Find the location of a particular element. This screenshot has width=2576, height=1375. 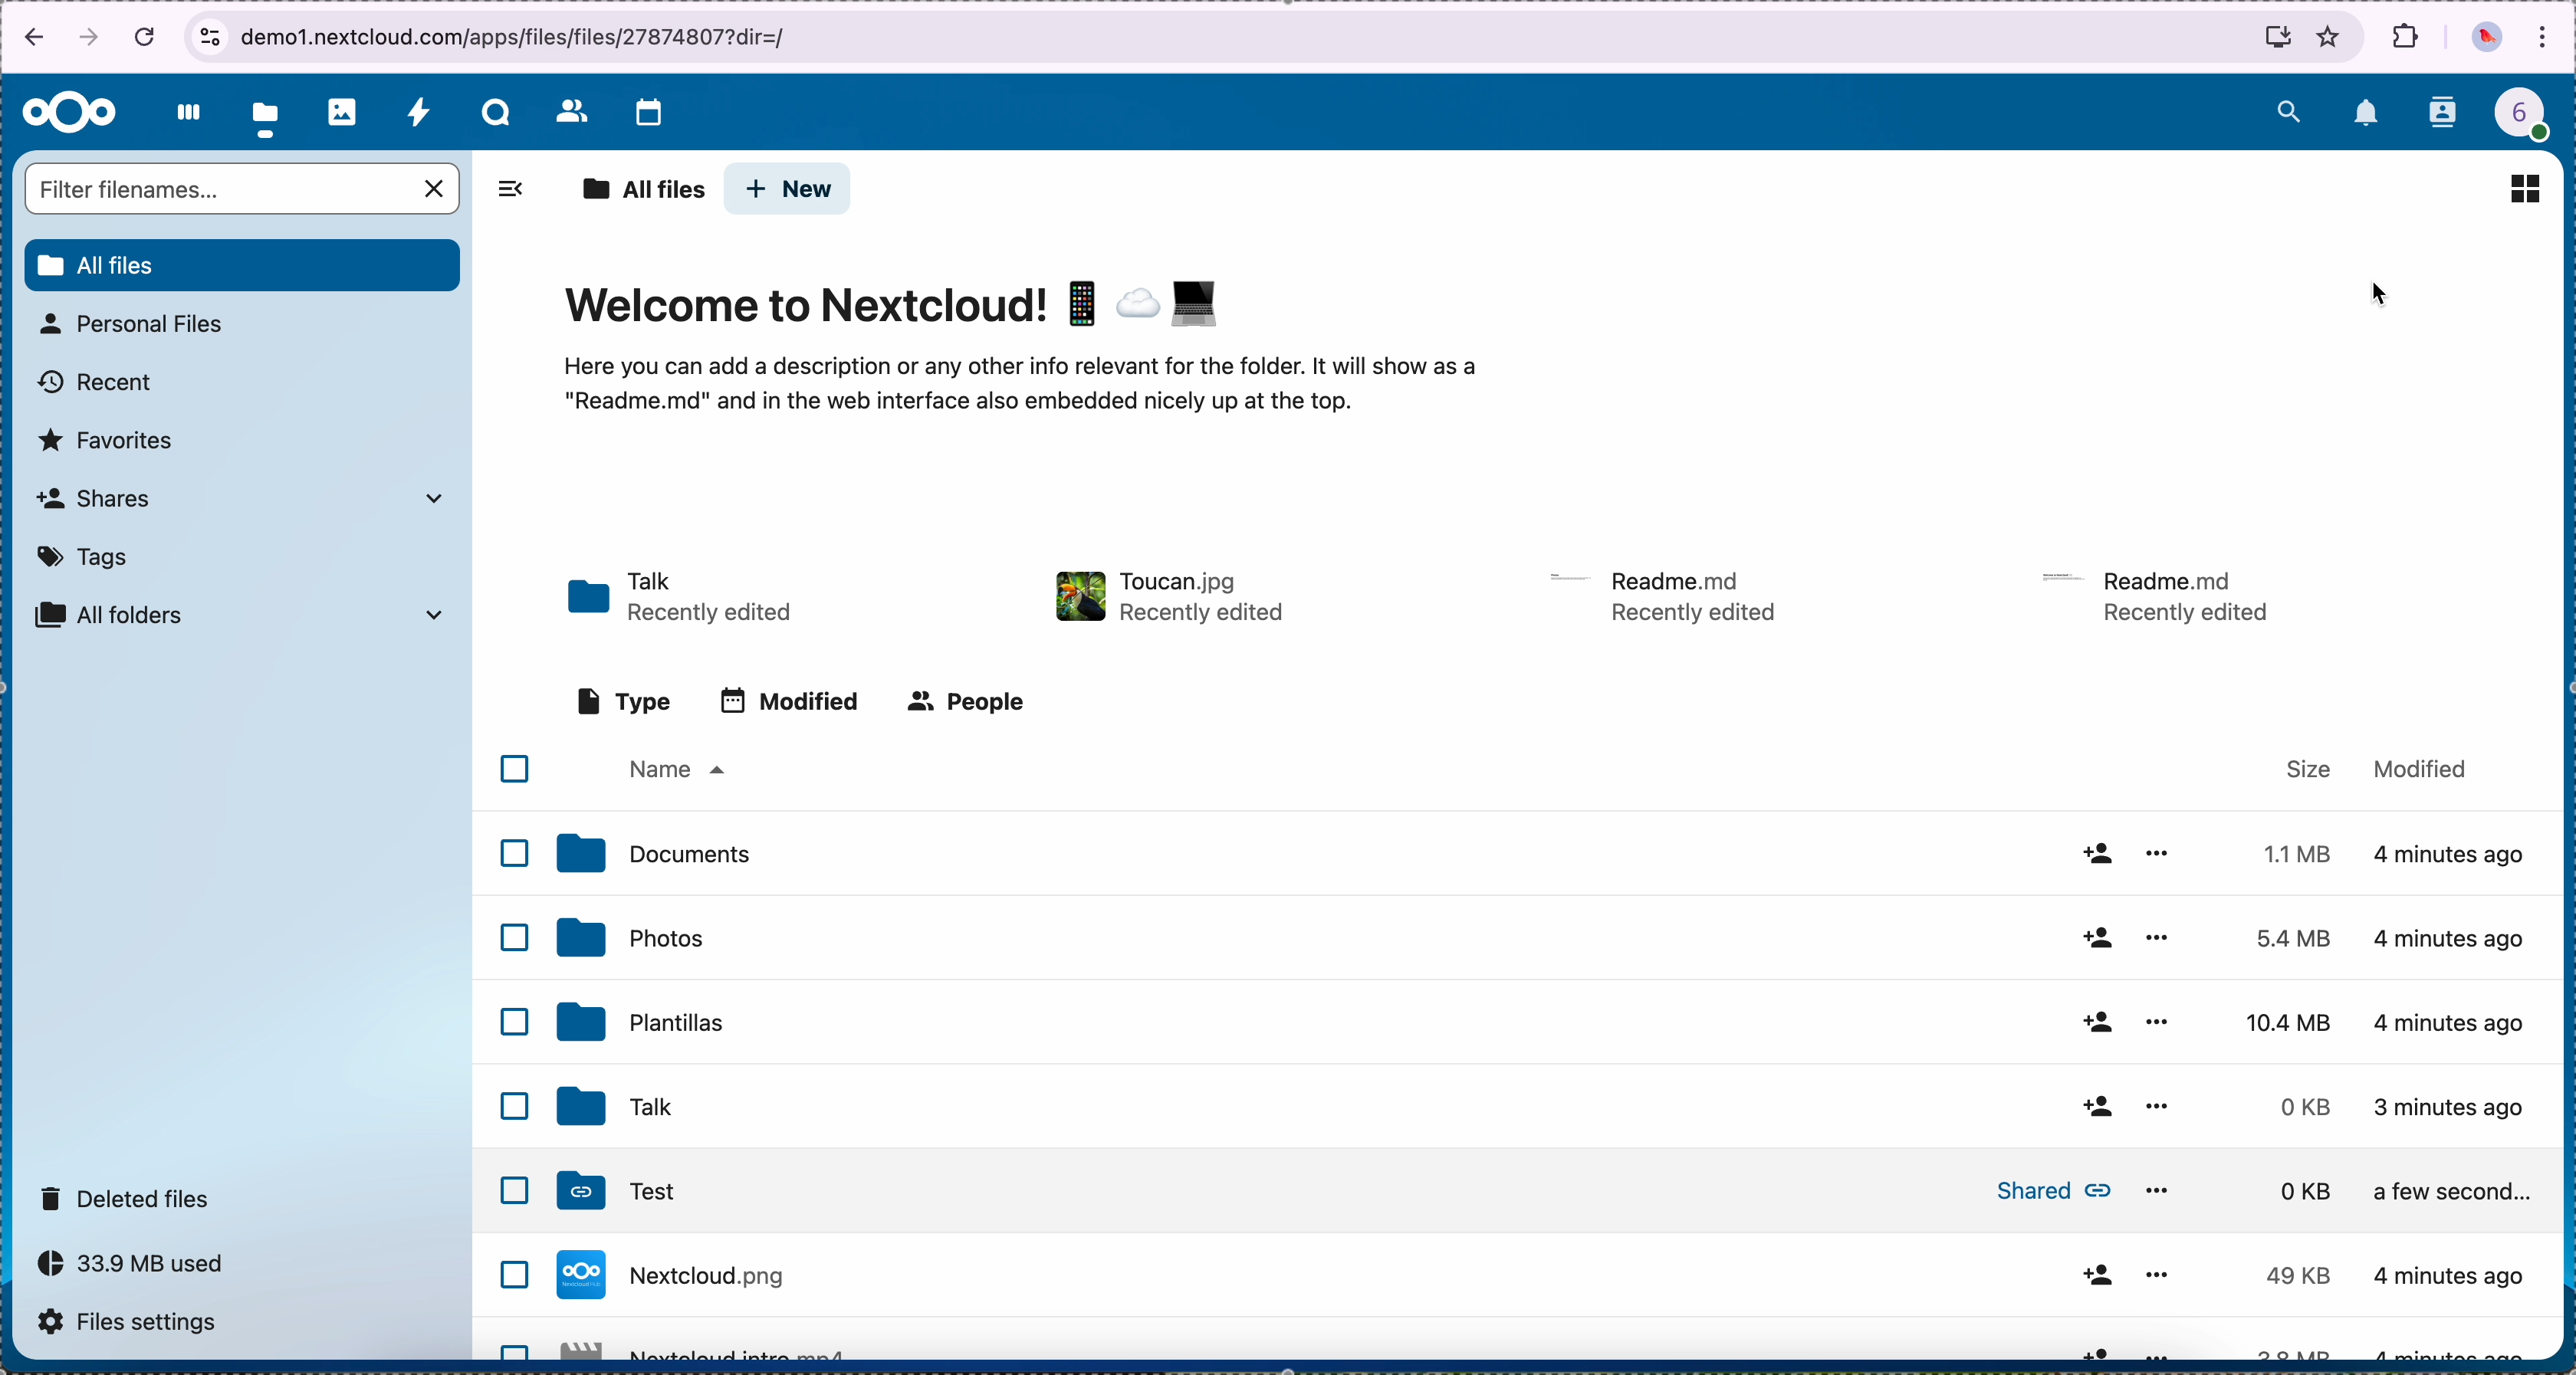

dashboard is located at coordinates (183, 112).